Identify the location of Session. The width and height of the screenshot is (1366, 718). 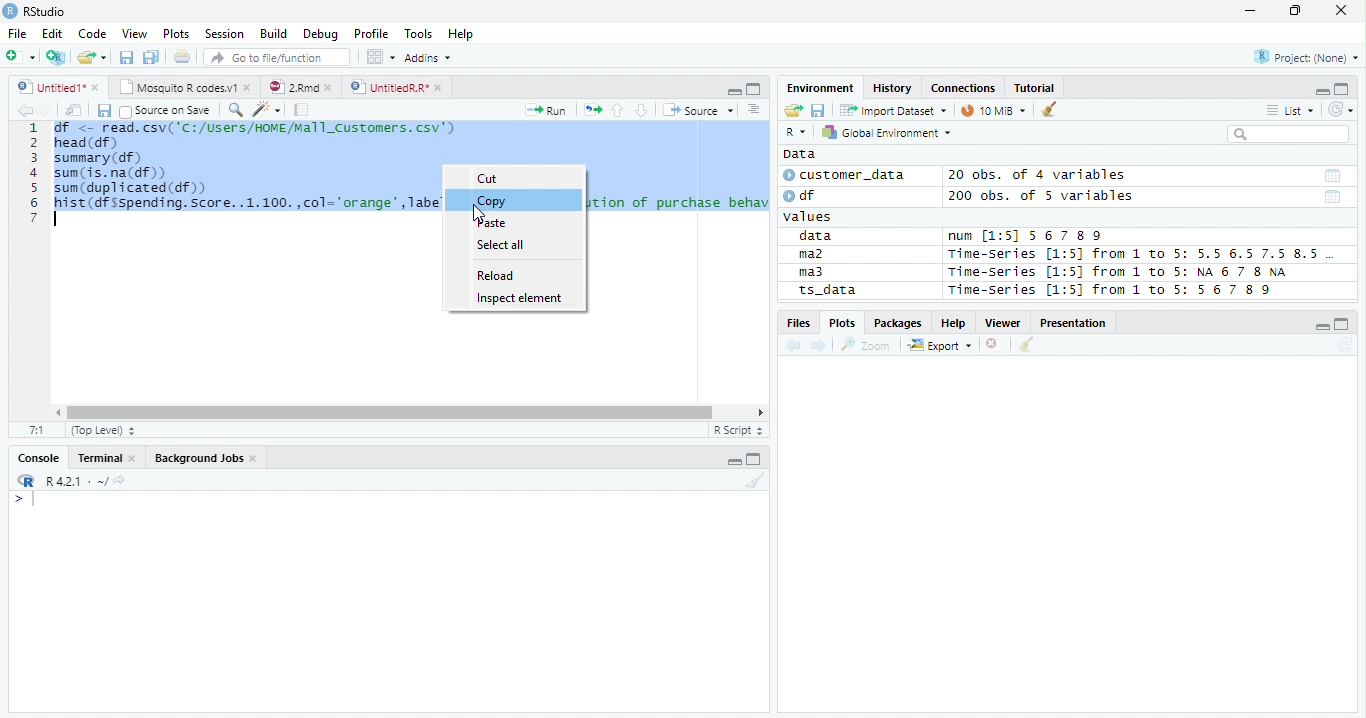
(223, 33).